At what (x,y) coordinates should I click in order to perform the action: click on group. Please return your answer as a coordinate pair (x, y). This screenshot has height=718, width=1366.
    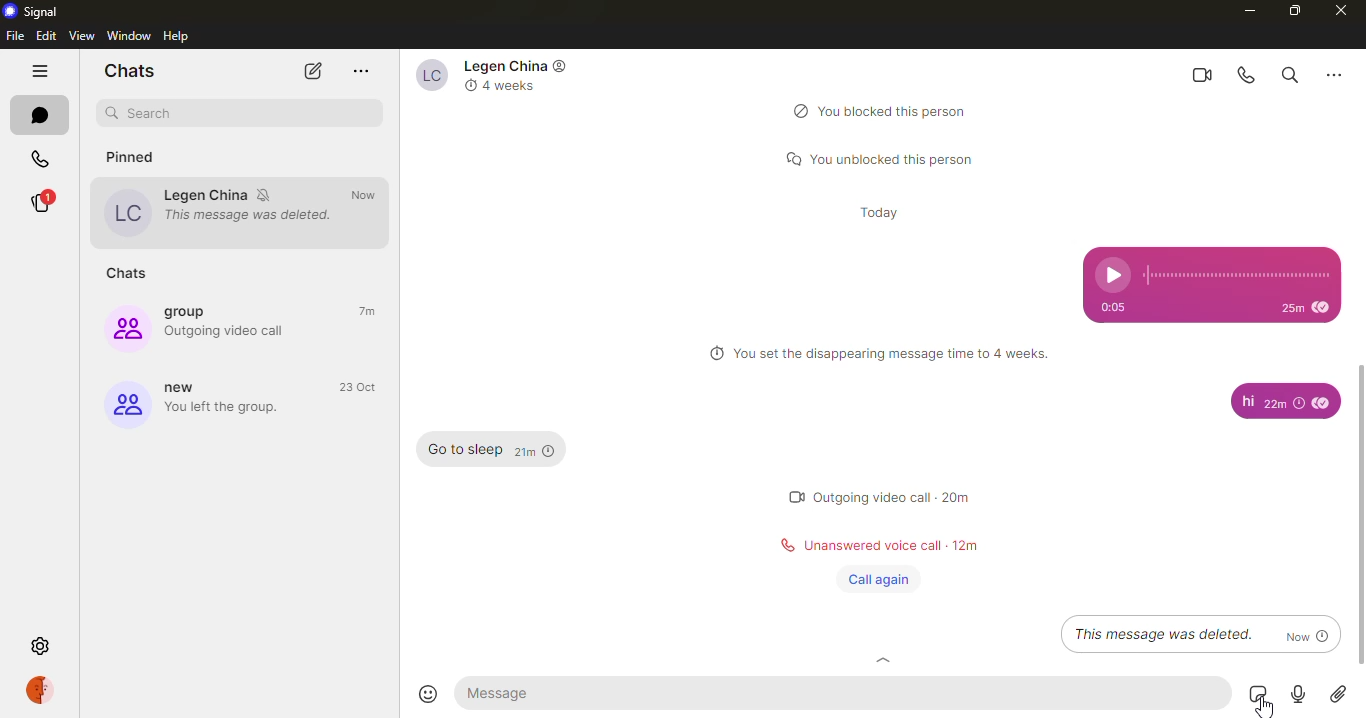
    Looking at the image, I should click on (192, 311).